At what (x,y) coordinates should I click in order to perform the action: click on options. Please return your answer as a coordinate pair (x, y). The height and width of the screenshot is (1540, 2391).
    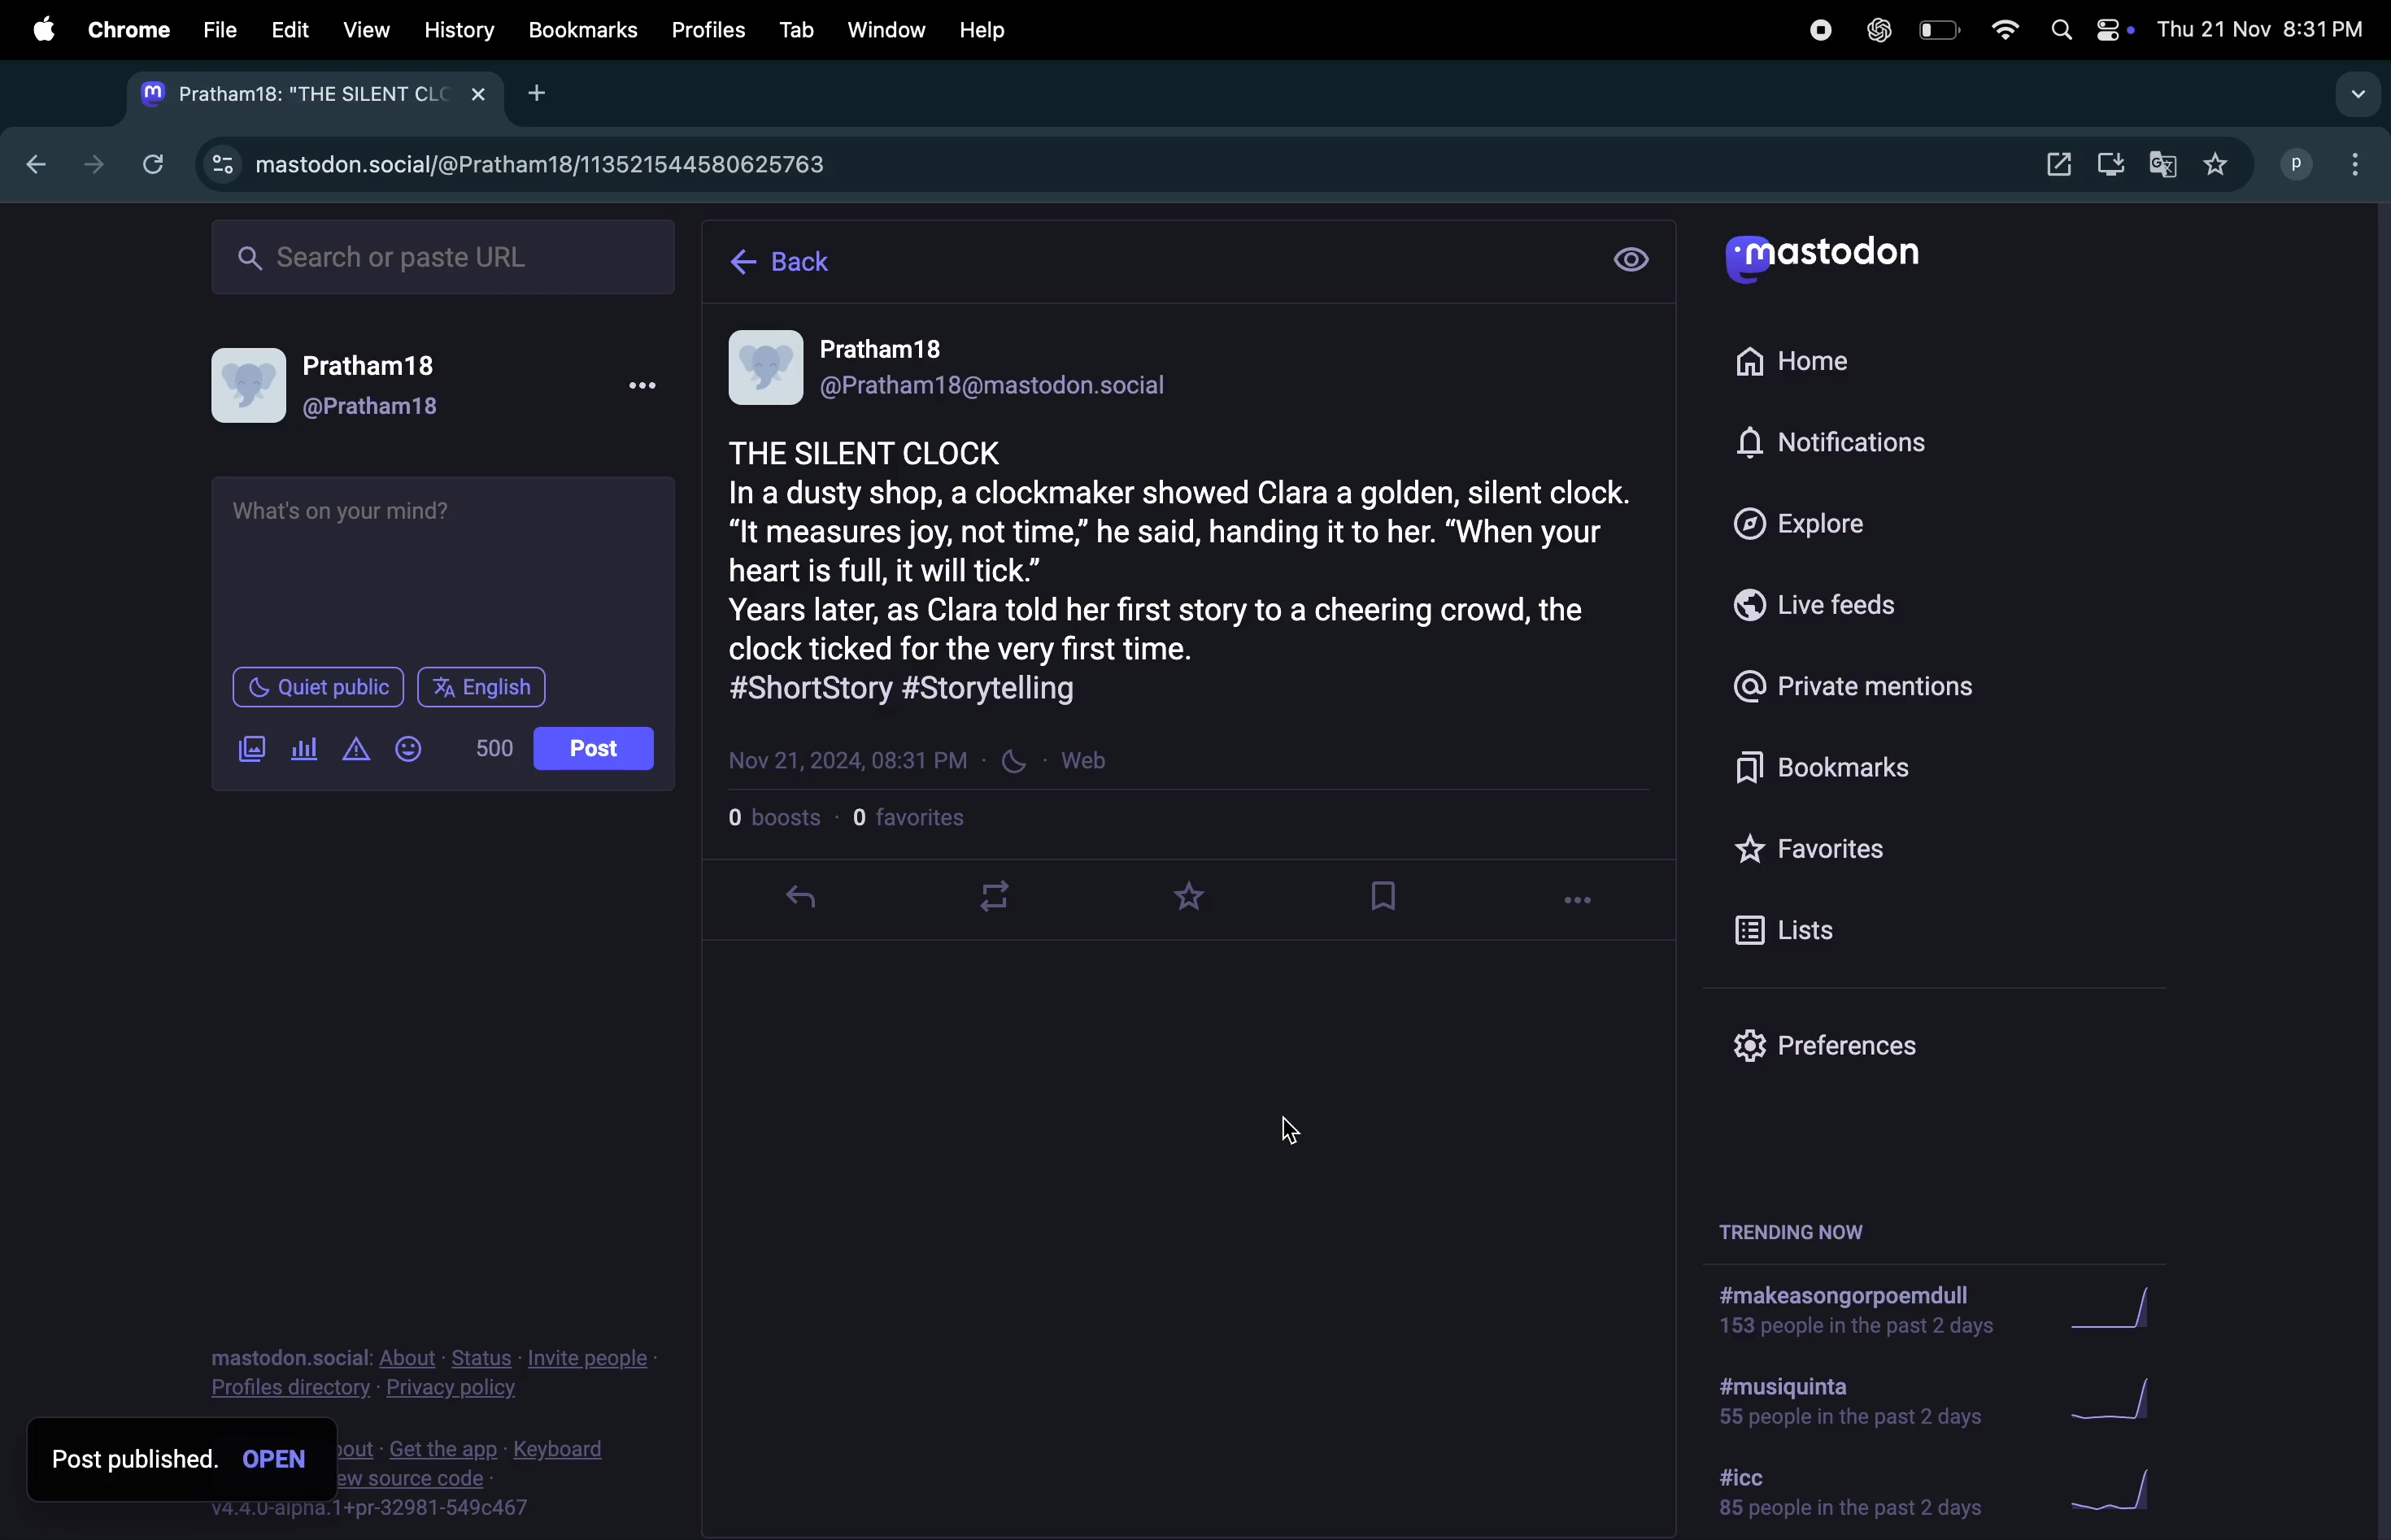
    Looking at the image, I should click on (1586, 900).